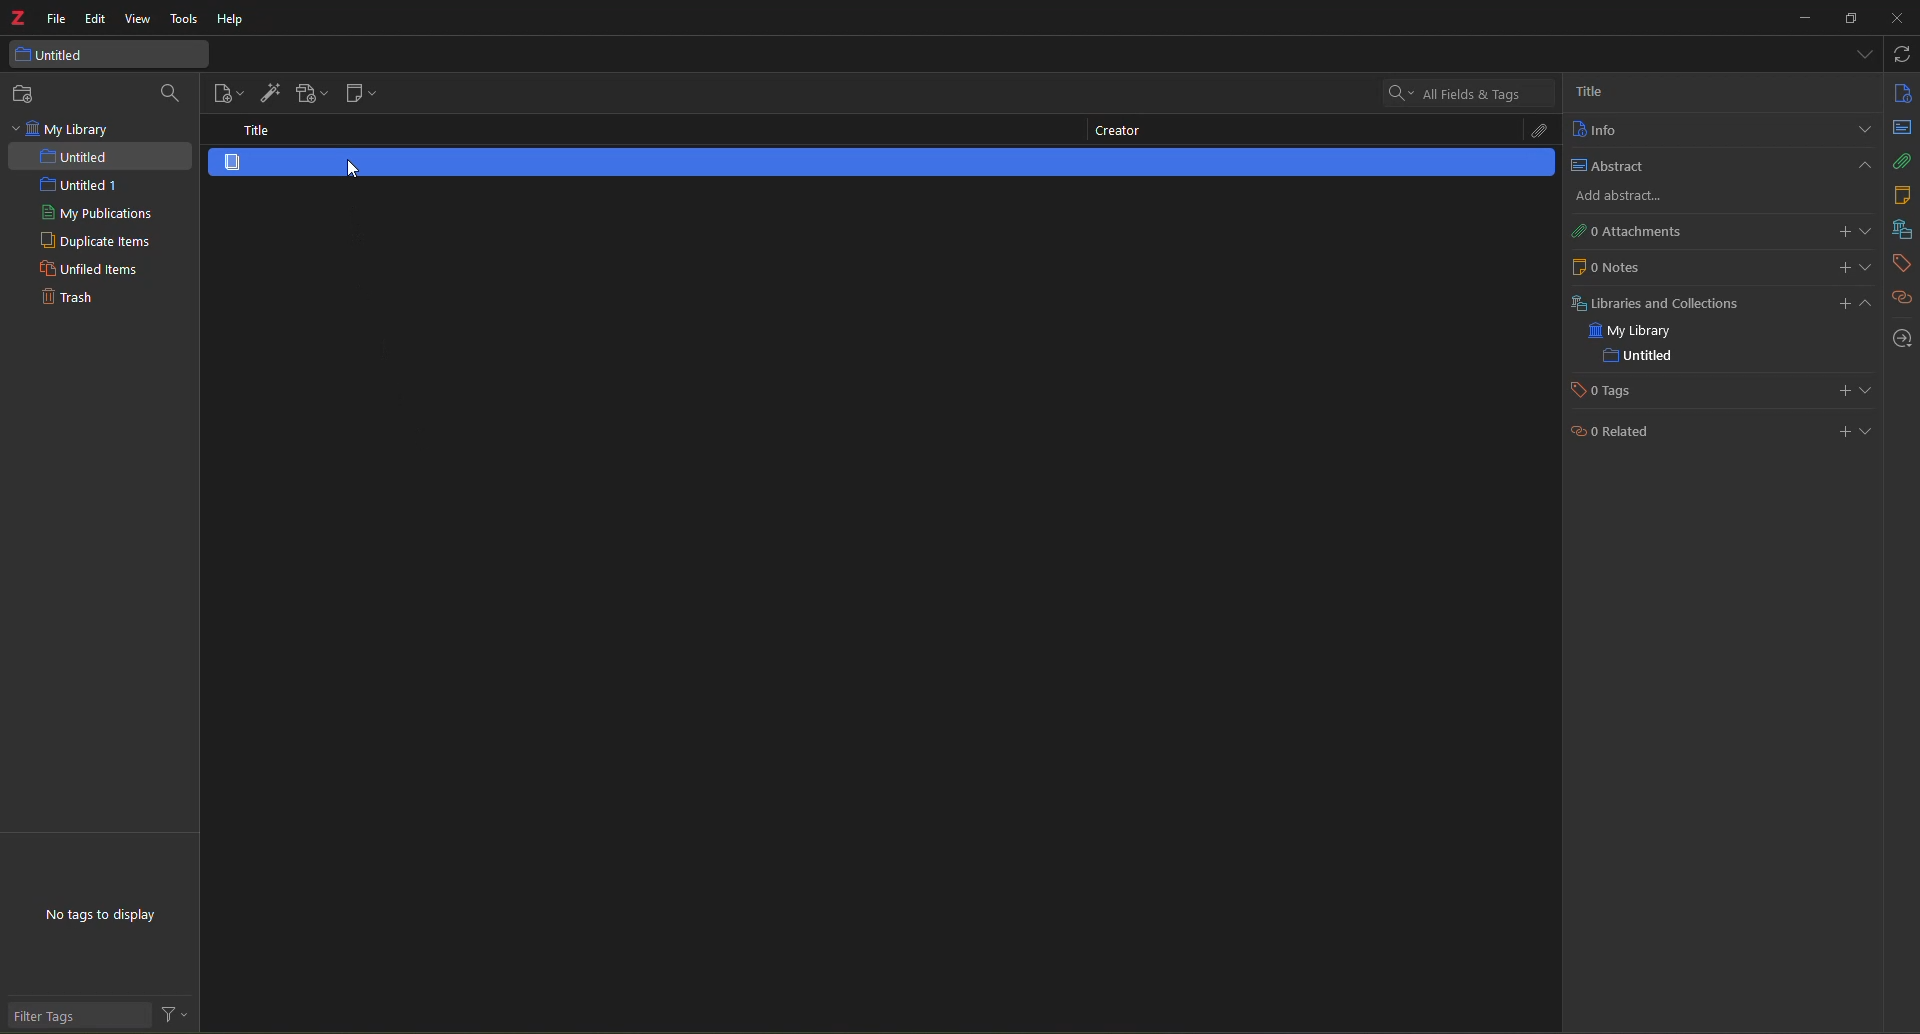  What do you see at coordinates (77, 157) in the screenshot?
I see `untitled` at bounding box center [77, 157].